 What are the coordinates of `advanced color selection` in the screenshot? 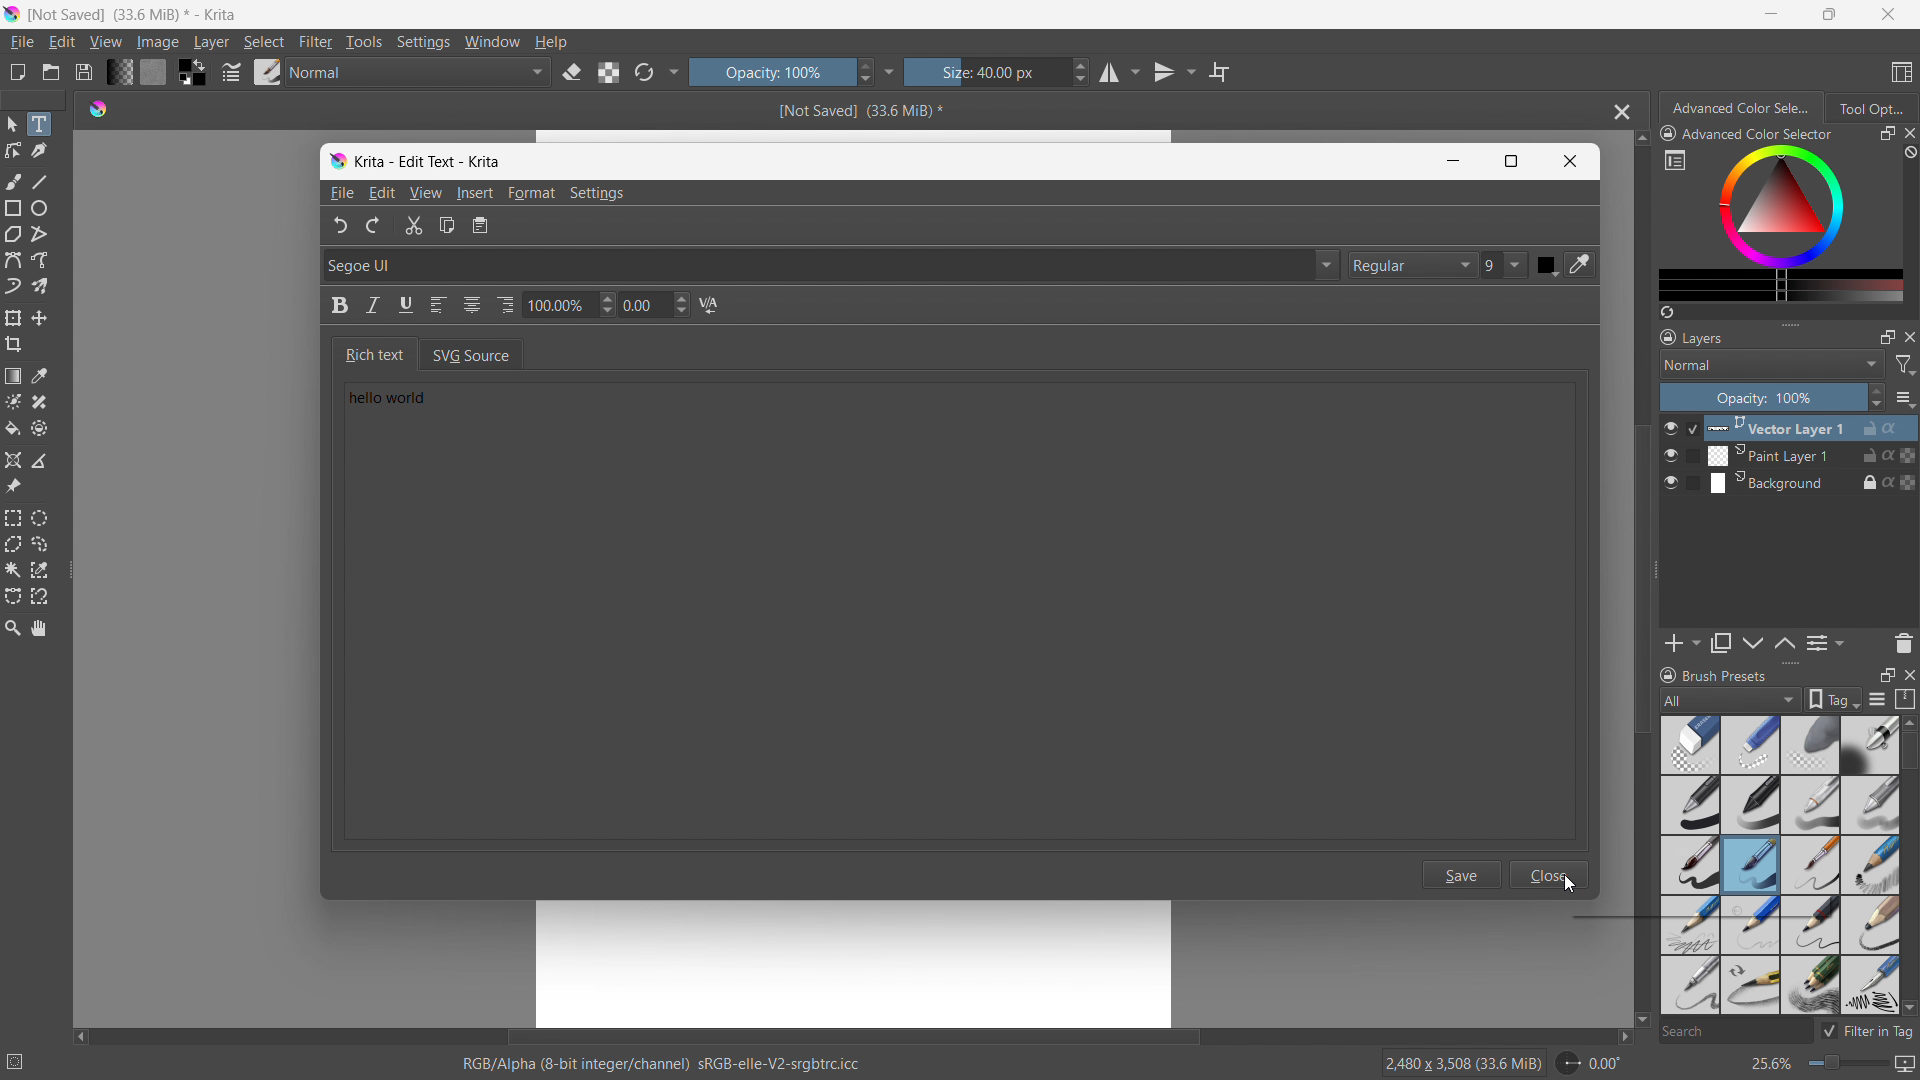 It's located at (1743, 108).